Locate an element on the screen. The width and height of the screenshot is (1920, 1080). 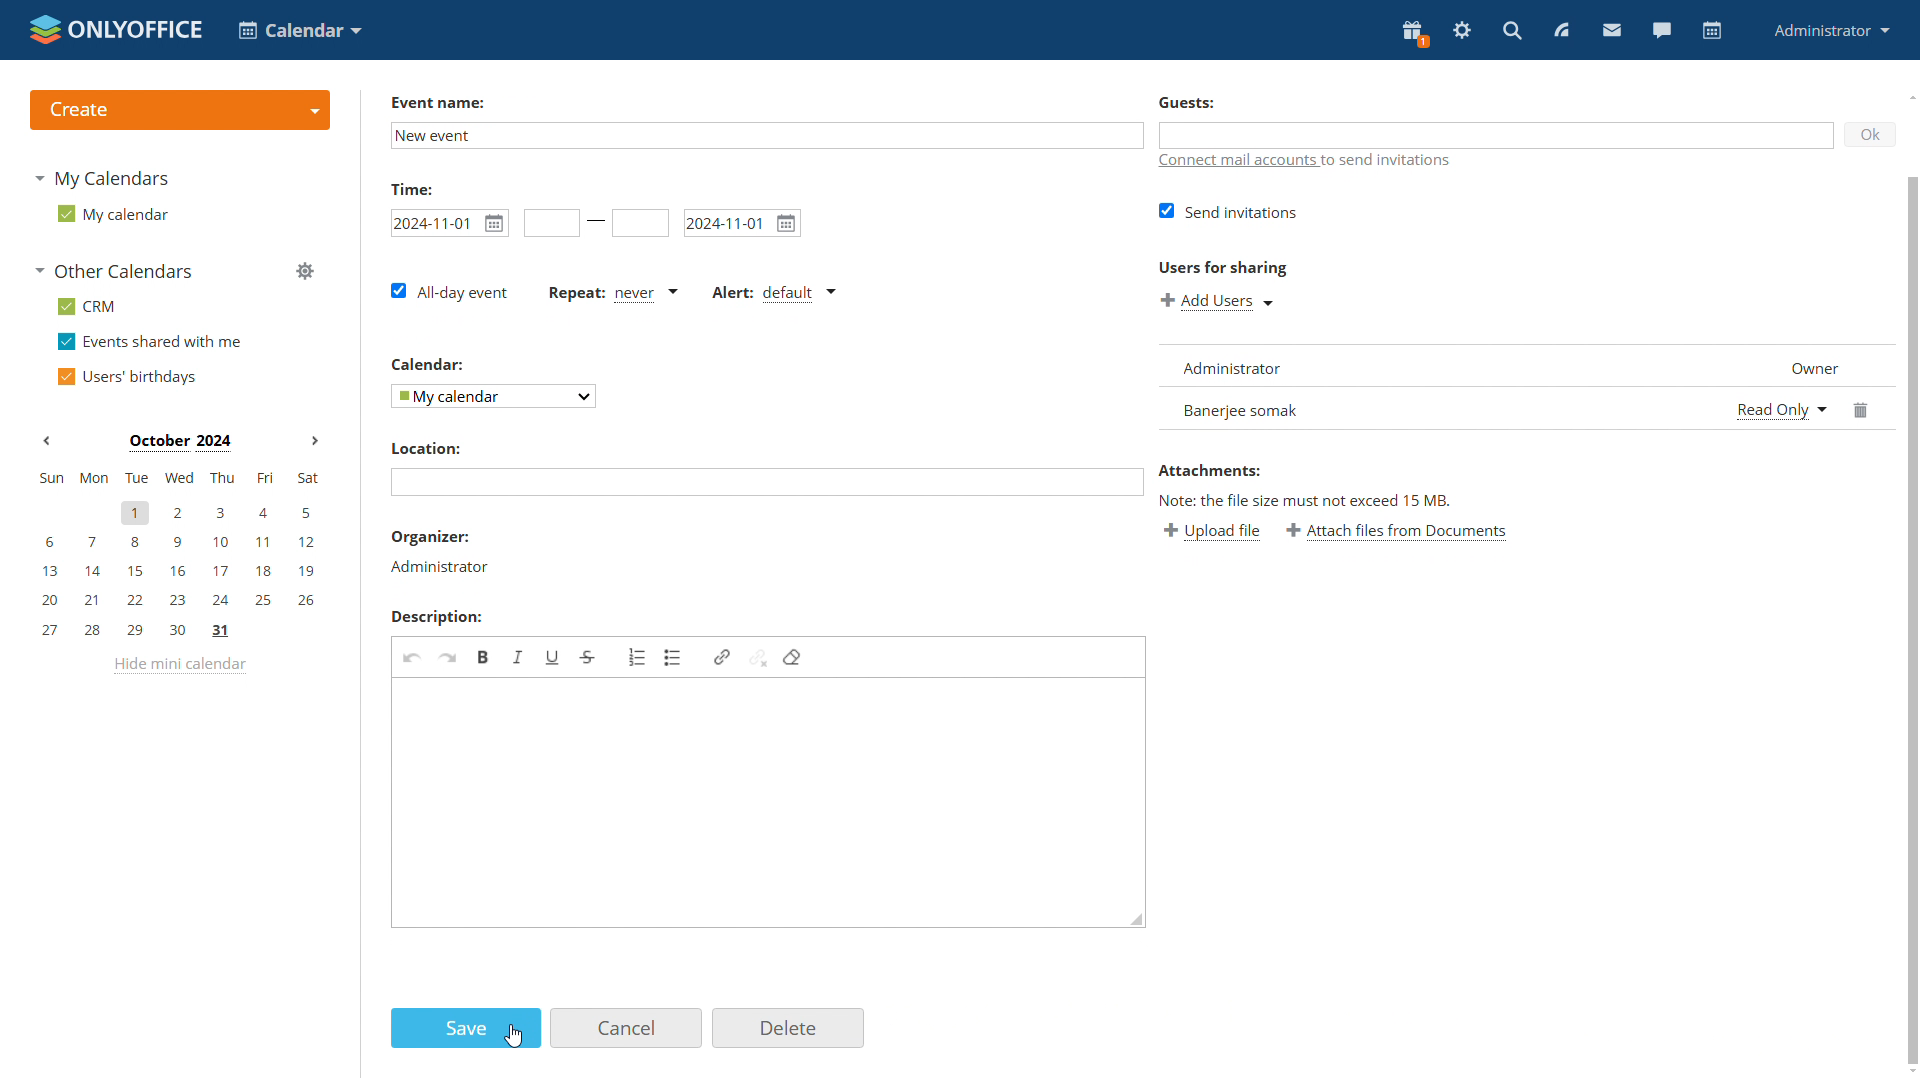
scrollbar is located at coordinates (1912, 619).